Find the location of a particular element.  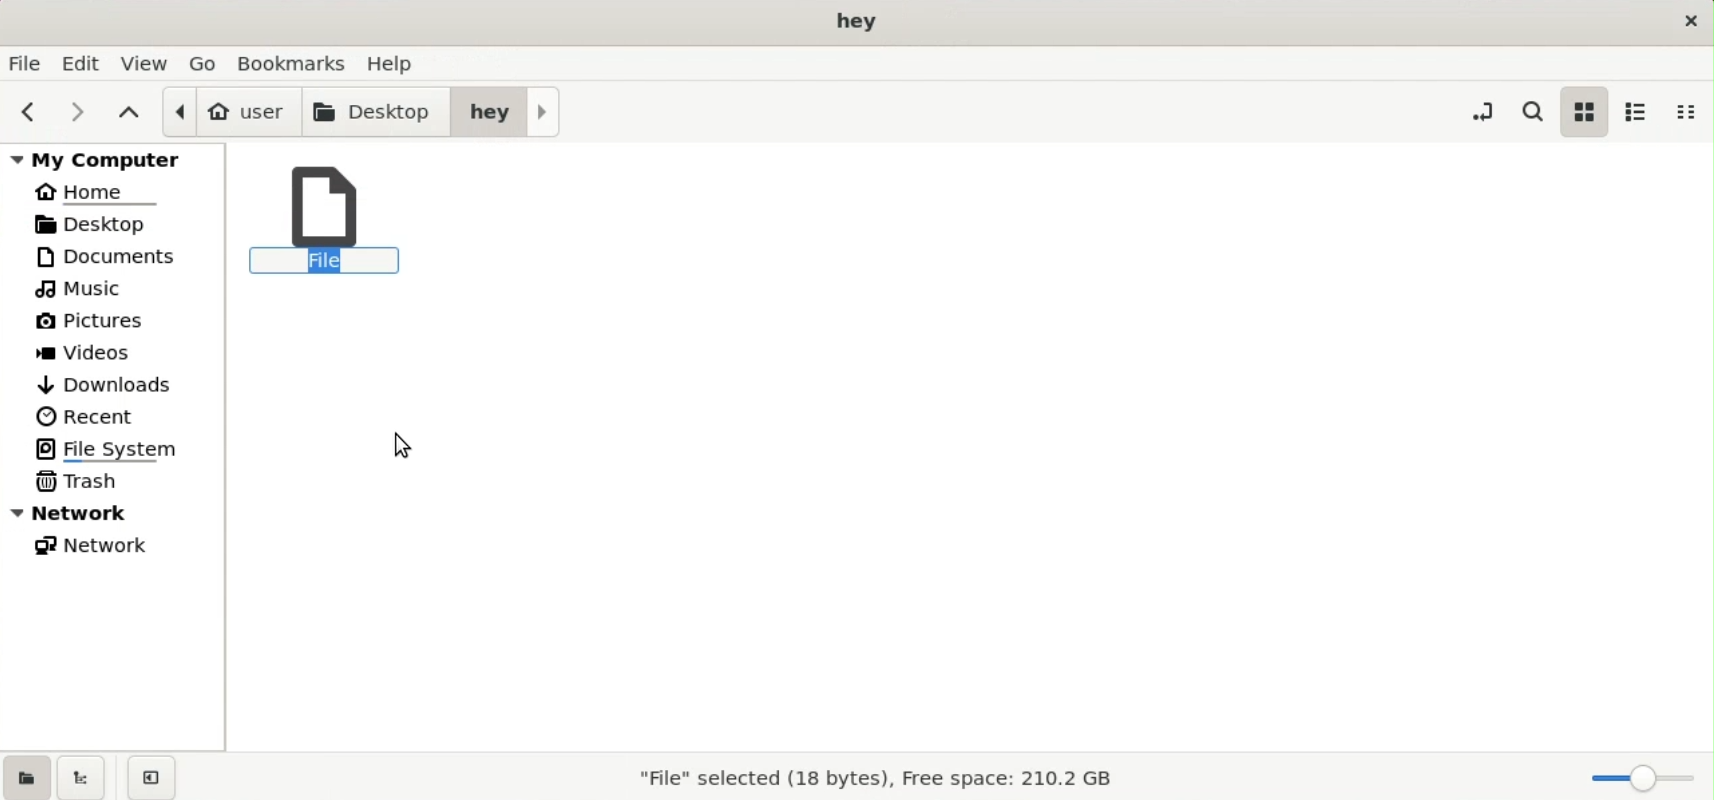

file is located at coordinates (325, 222).